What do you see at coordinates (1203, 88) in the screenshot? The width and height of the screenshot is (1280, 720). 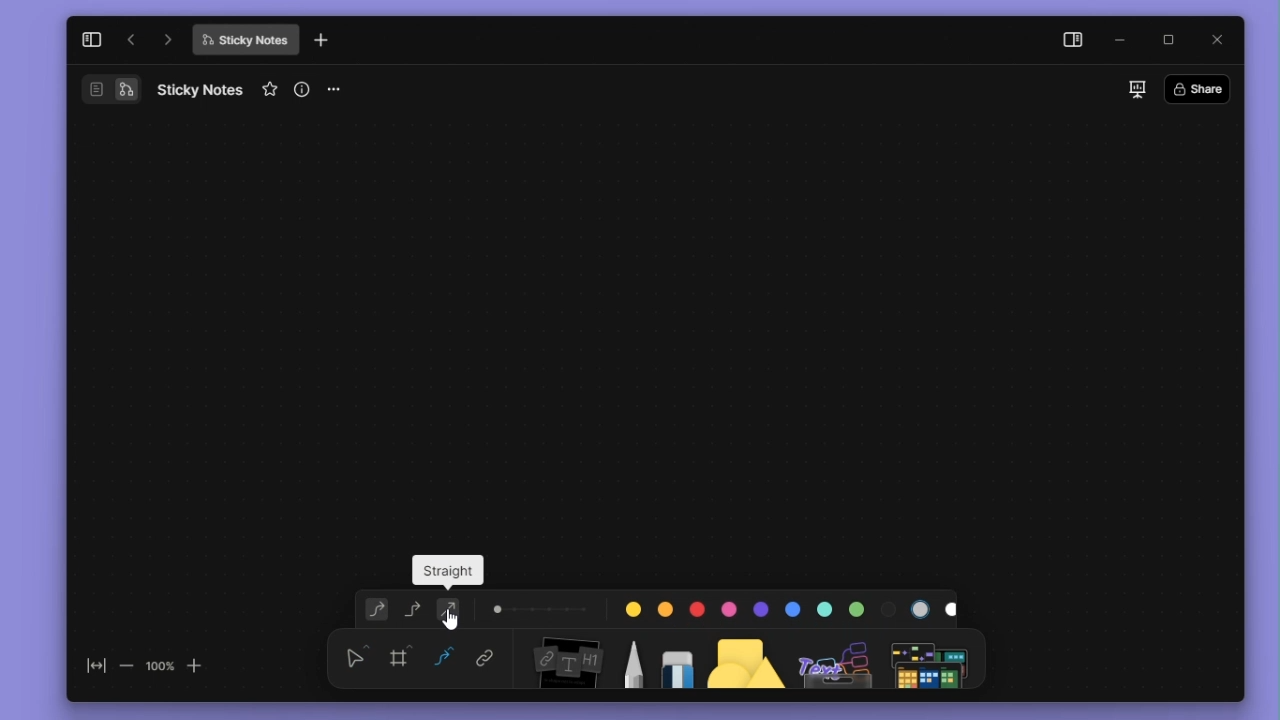 I see `share` at bounding box center [1203, 88].